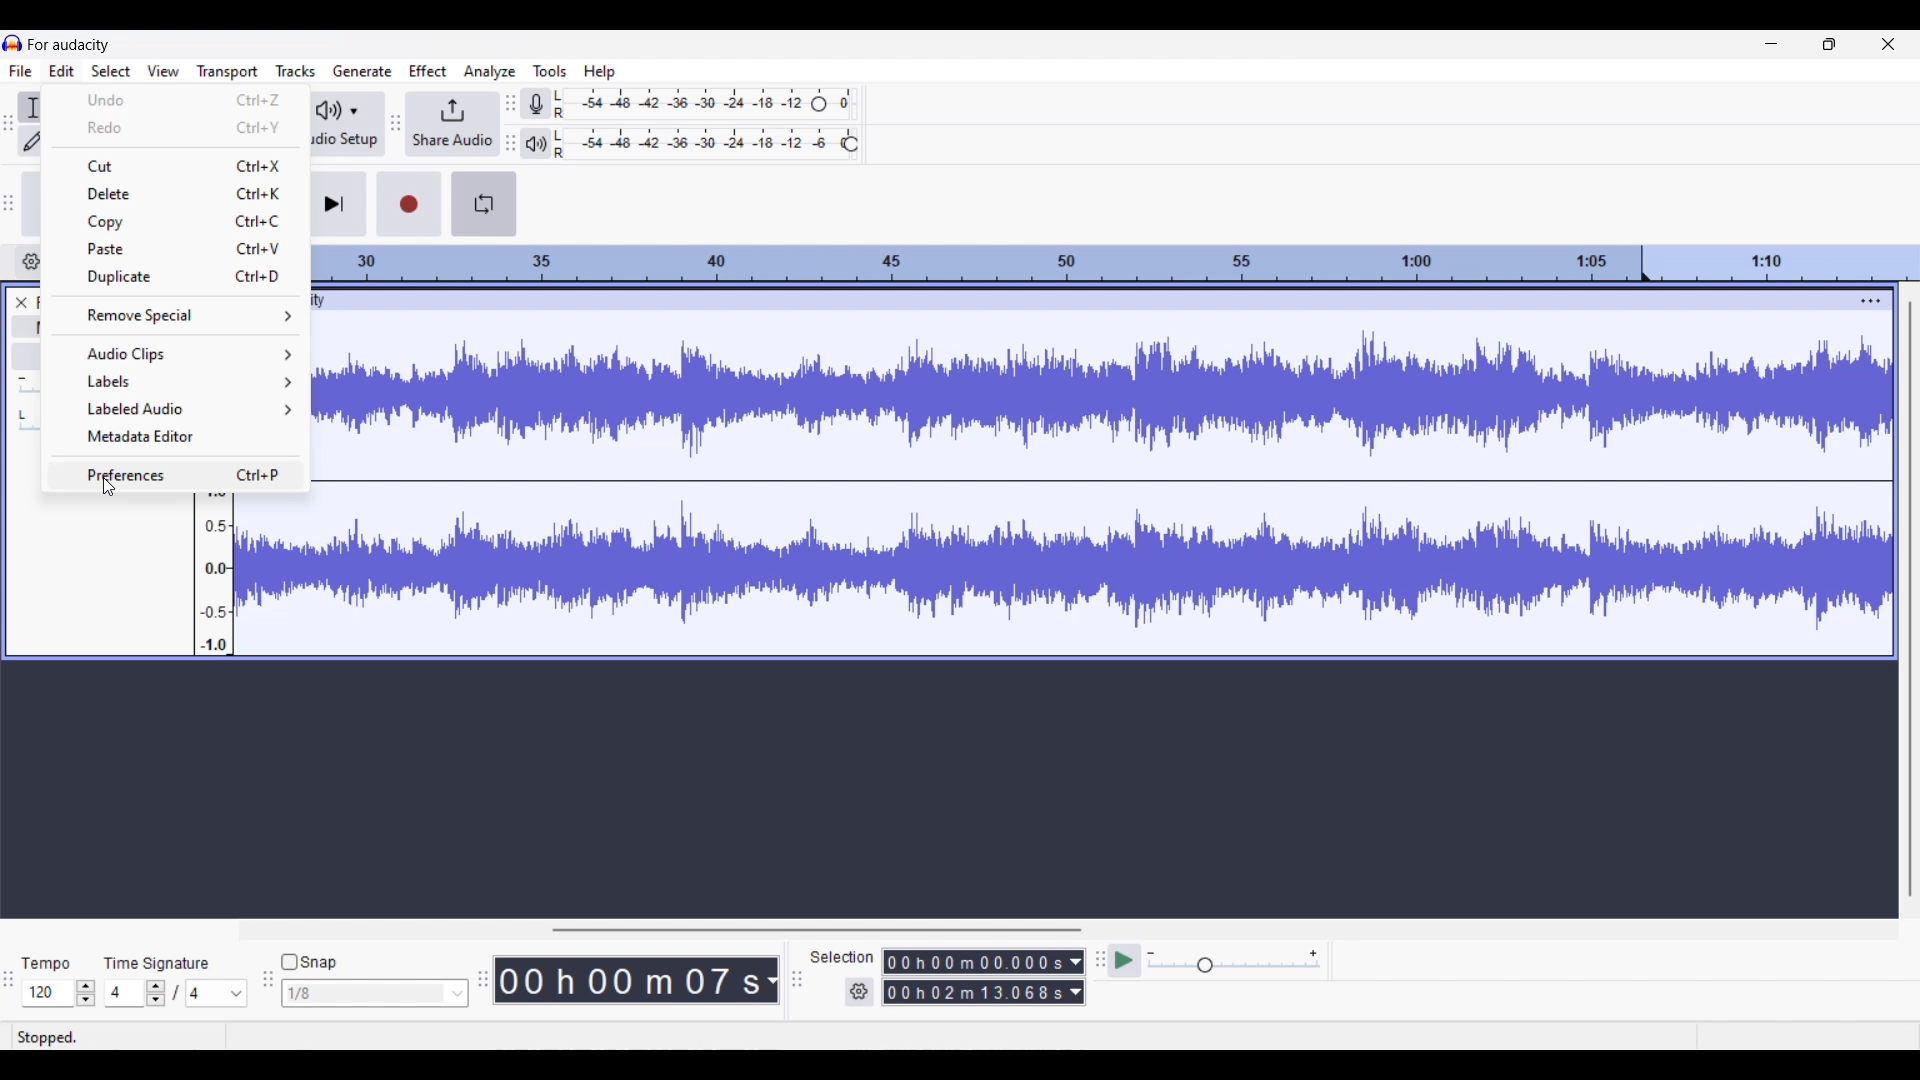 This screenshot has height=1080, width=1920. What do you see at coordinates (177, 248) in the screenshot?
I see `Paste` at bounding box center [177, 248].